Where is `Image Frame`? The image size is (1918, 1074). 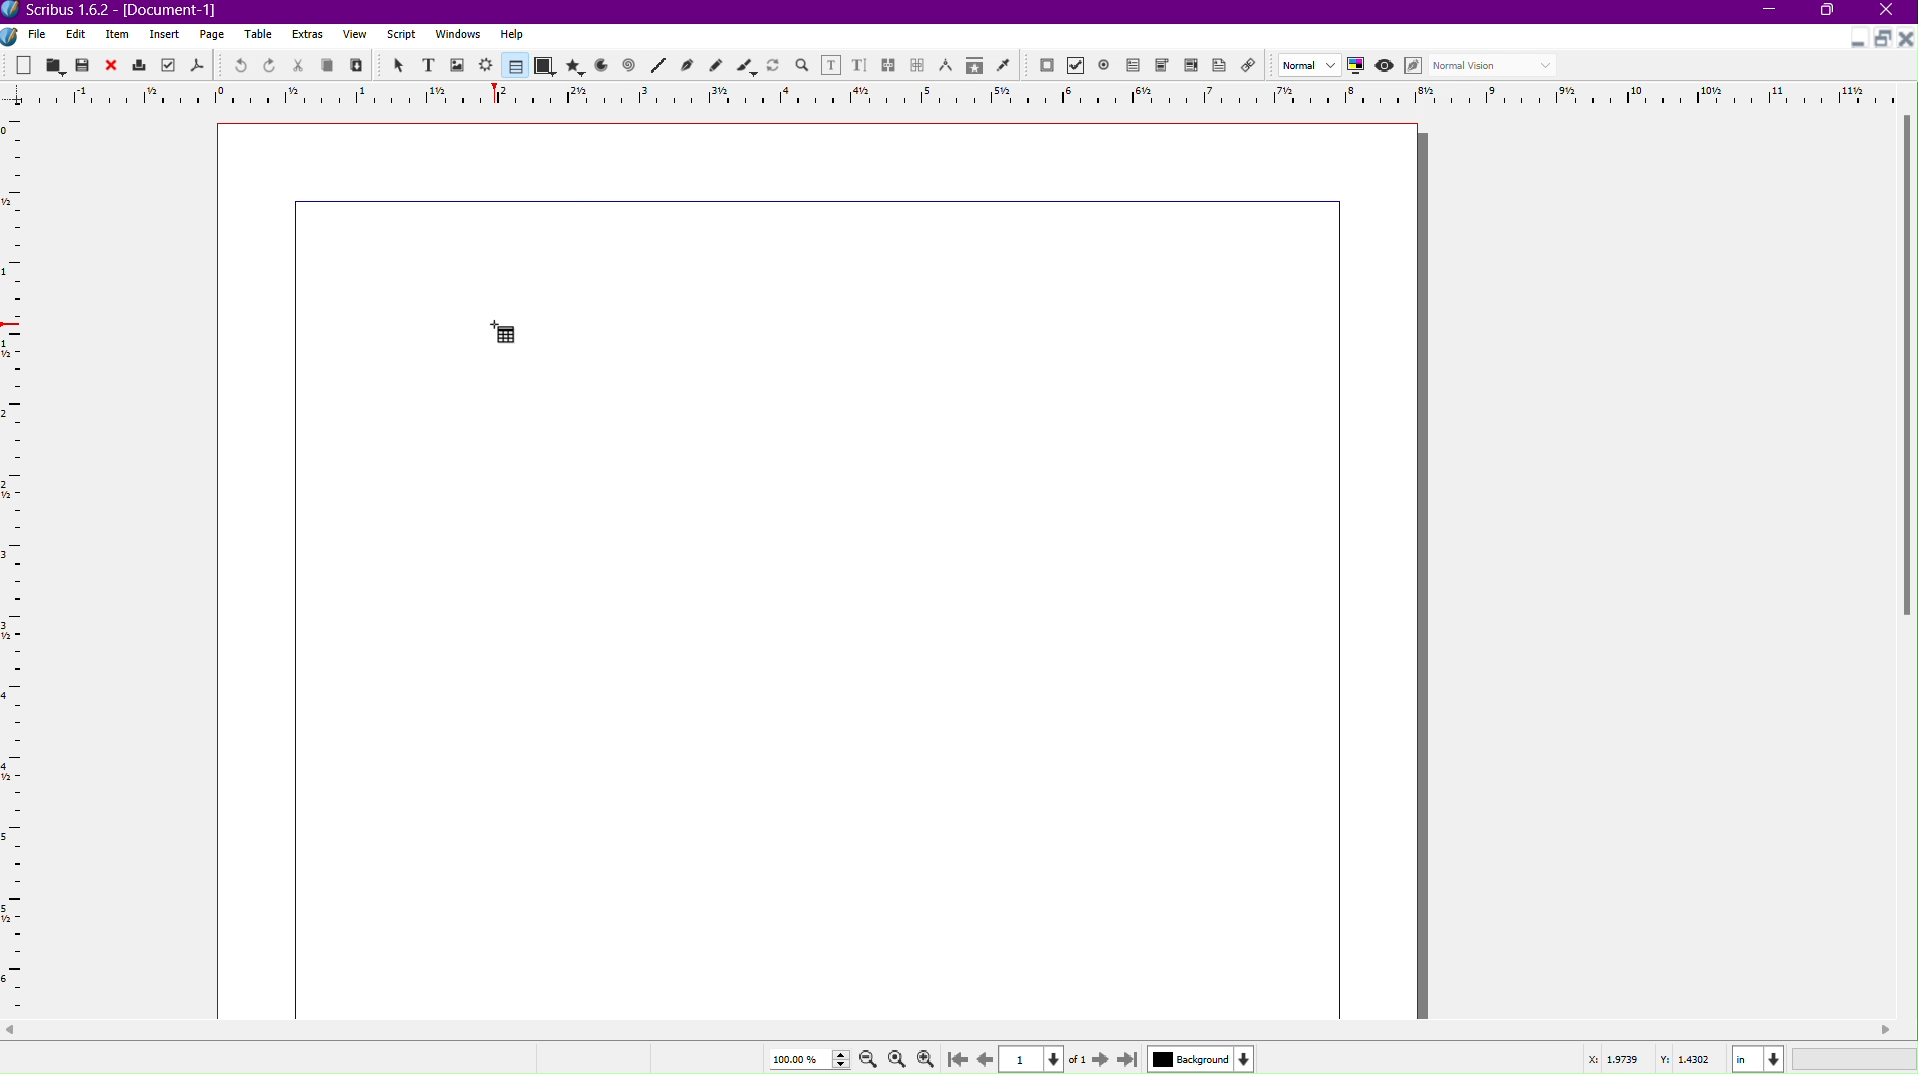 Image Frame is located at coordinates (458, 64).